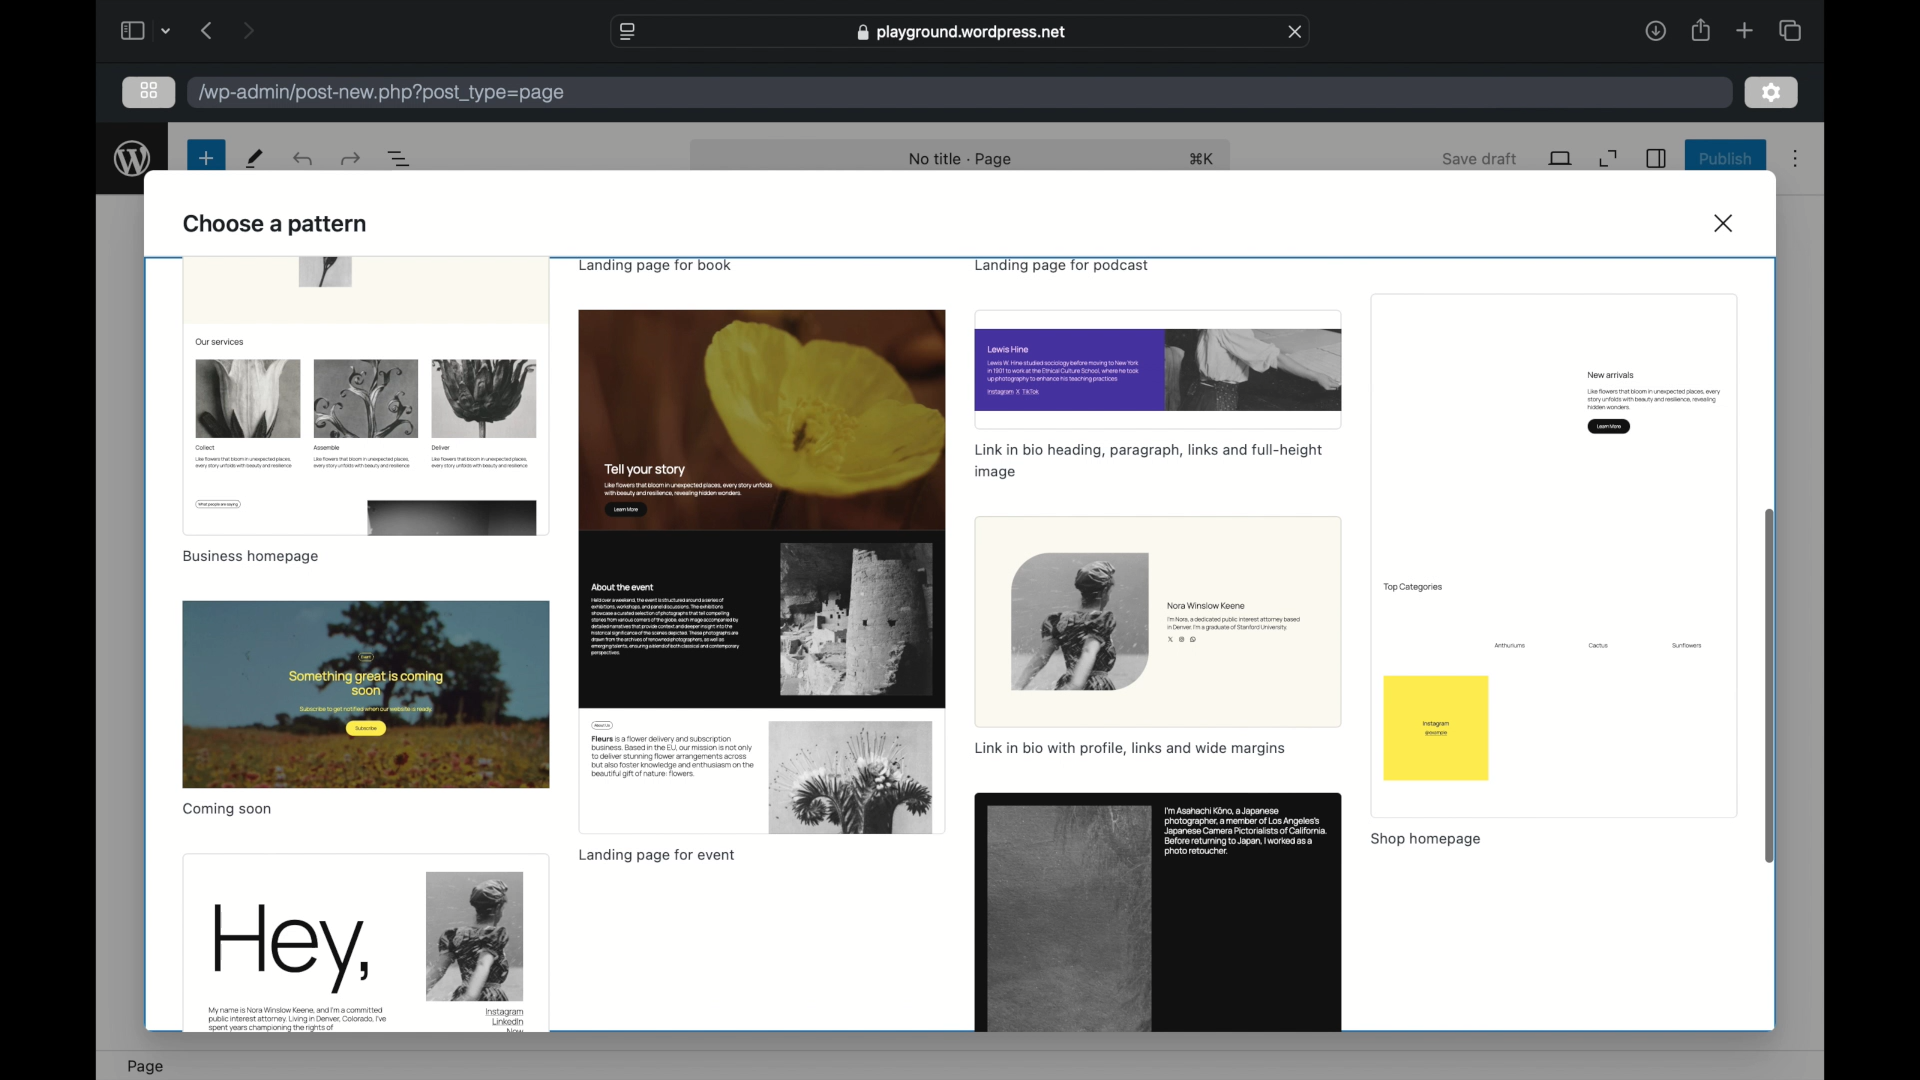 This screenshot has width=1920, height=1080. What do you see at coordinates (1426, 841) in the screenshot?
I see `shop homepage` at bounding box center [1426, 841].